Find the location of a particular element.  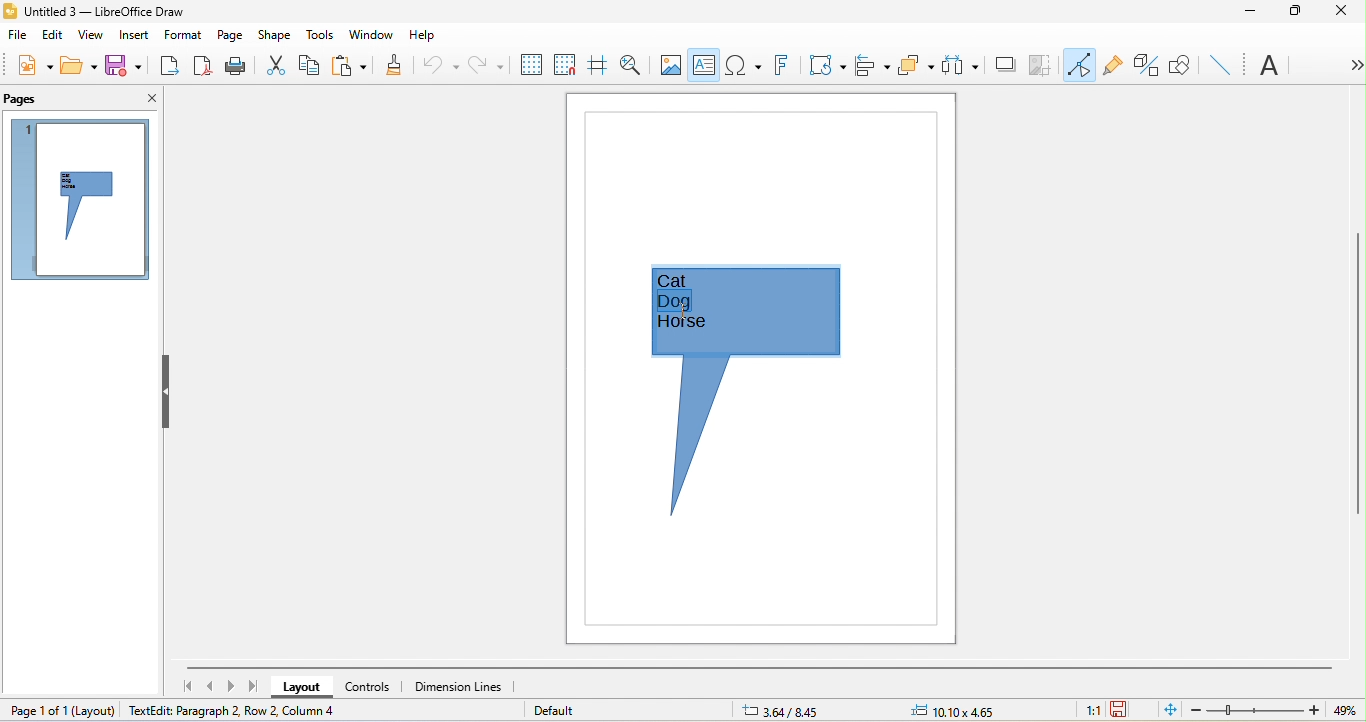

3.64/8.45 is located at coordinates (789, 710).